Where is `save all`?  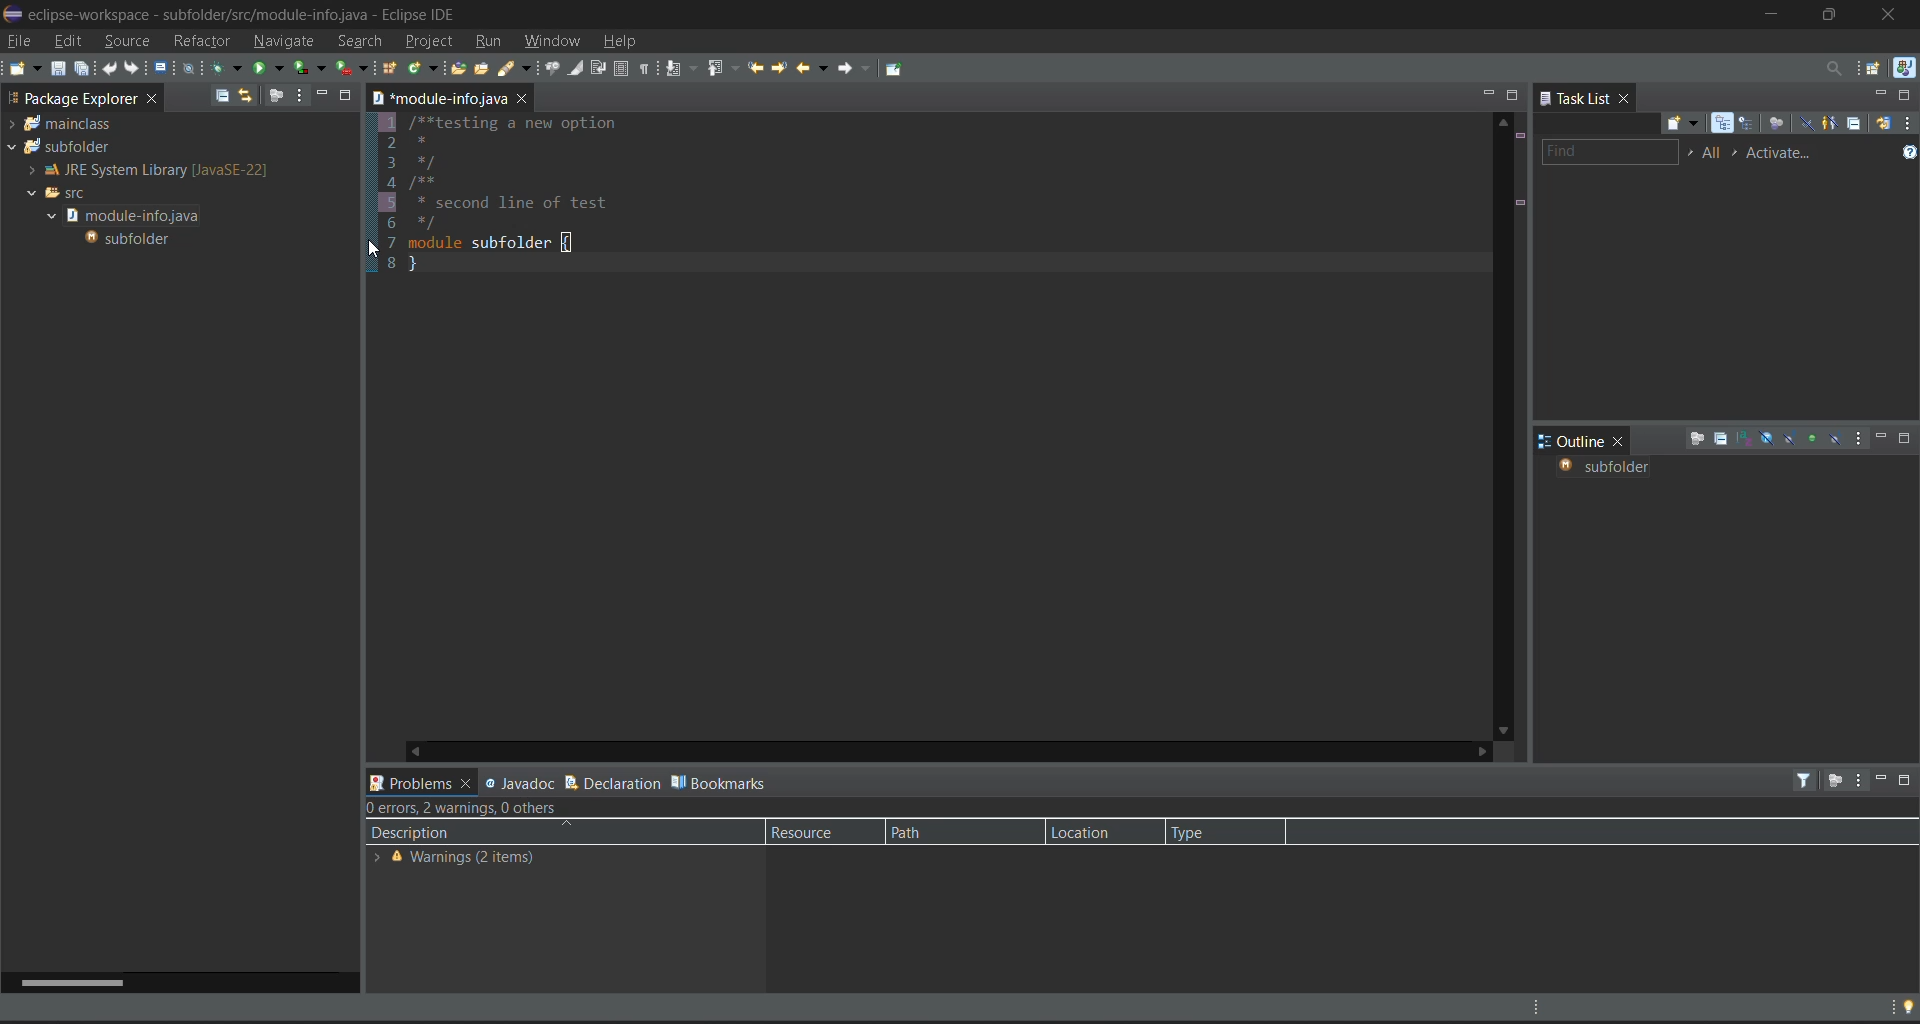 save all is located at coordinates (83, 69).